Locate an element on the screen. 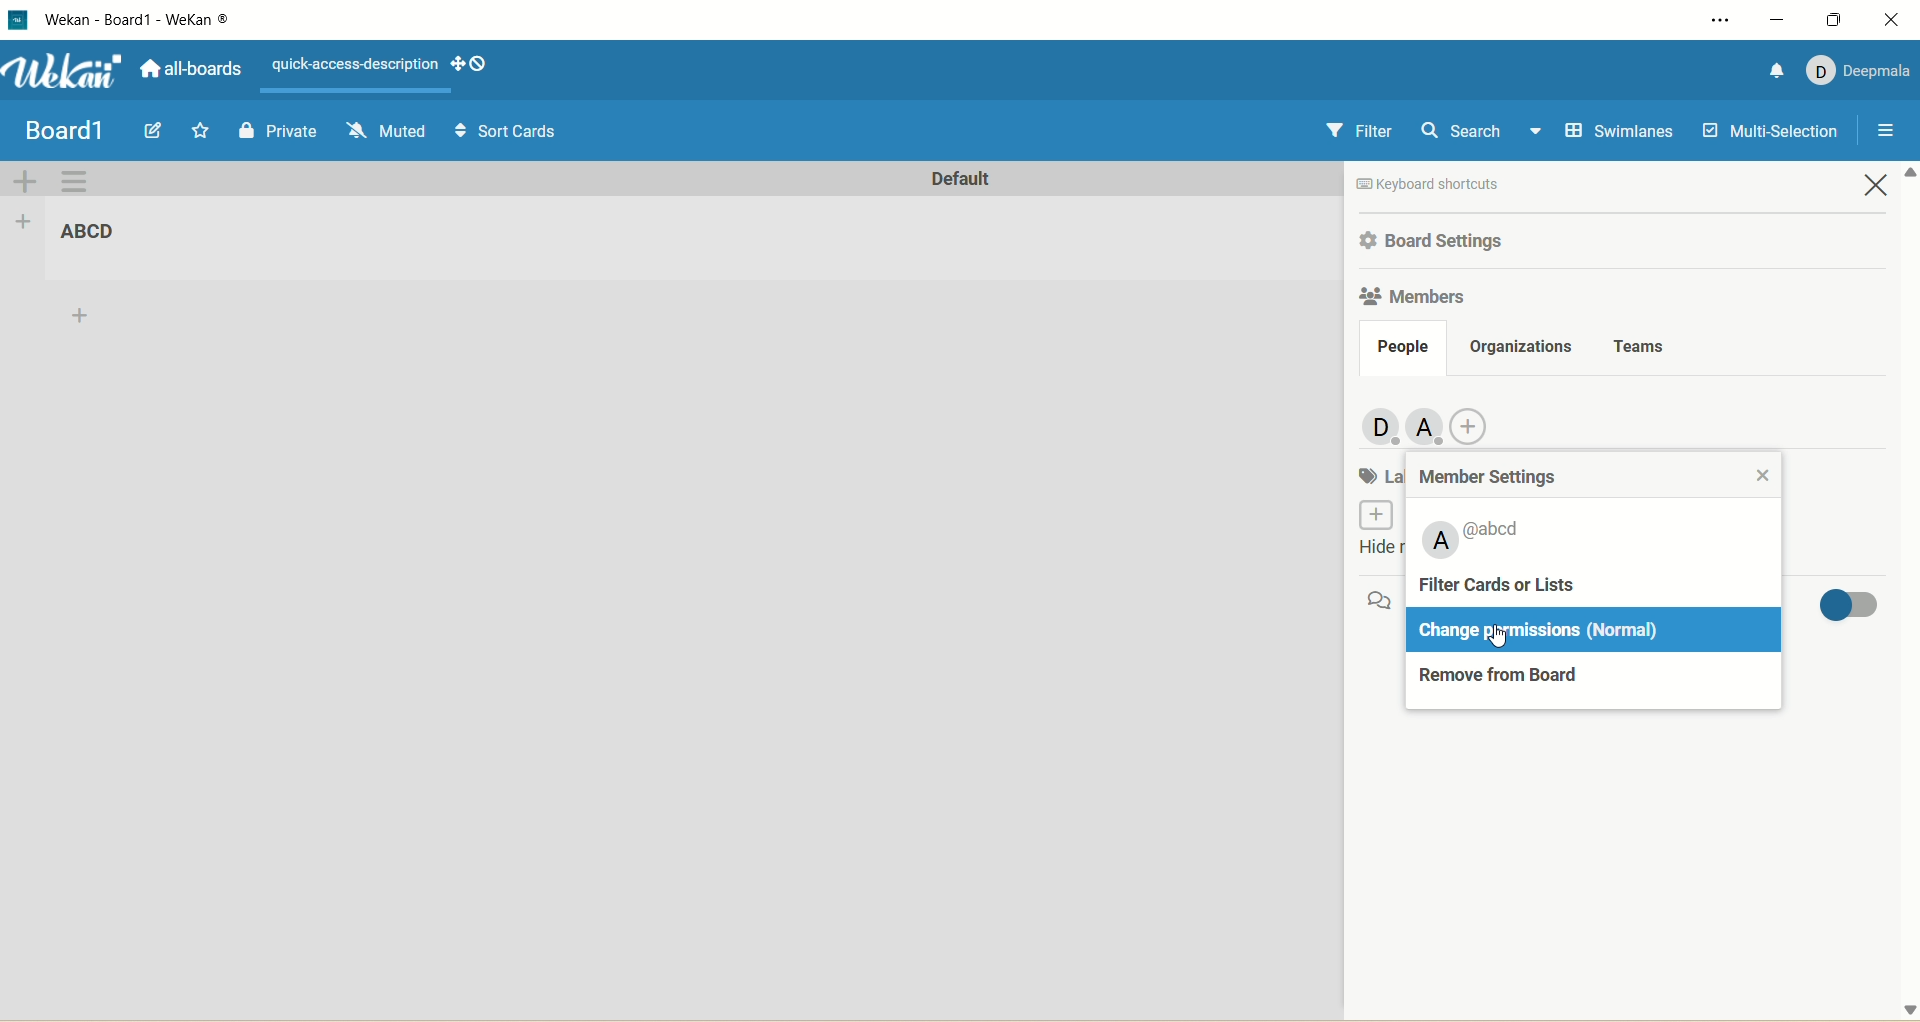  people is located at coordinates (1402, 348).